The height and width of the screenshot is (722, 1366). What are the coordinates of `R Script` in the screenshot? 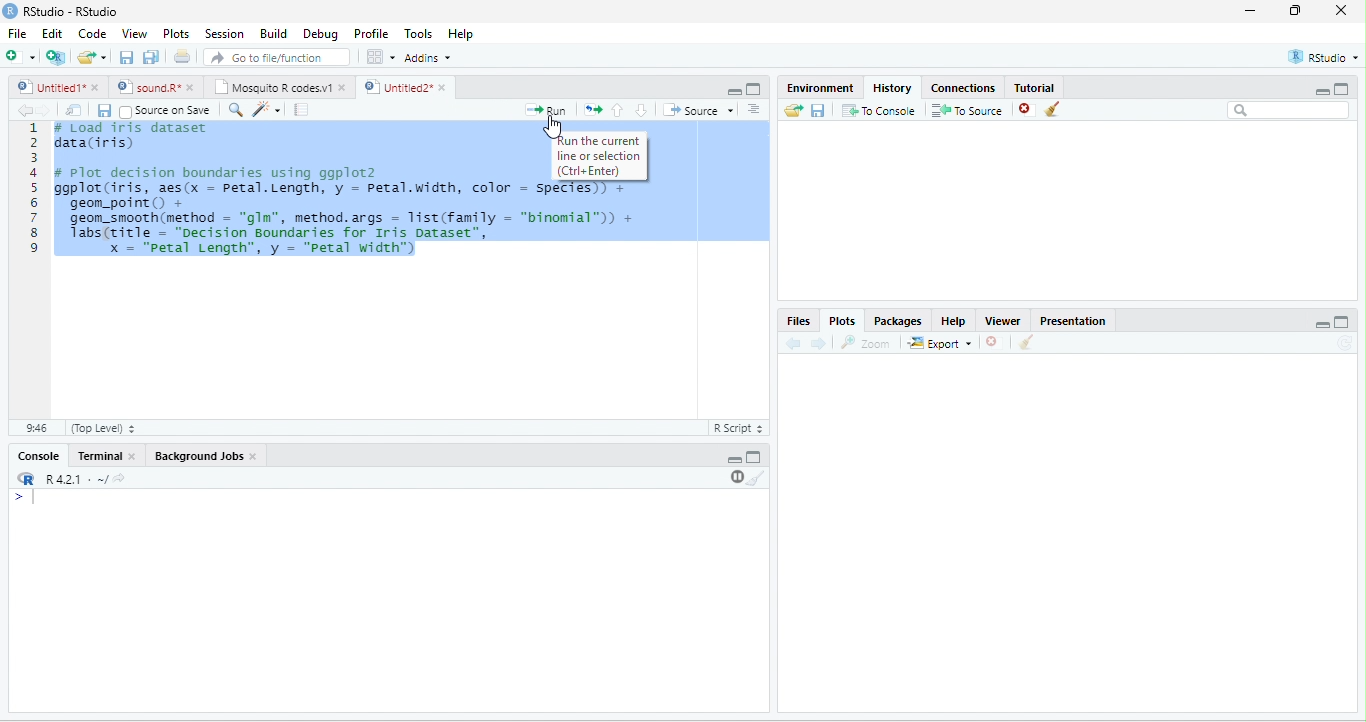 It's located at (737, 428).